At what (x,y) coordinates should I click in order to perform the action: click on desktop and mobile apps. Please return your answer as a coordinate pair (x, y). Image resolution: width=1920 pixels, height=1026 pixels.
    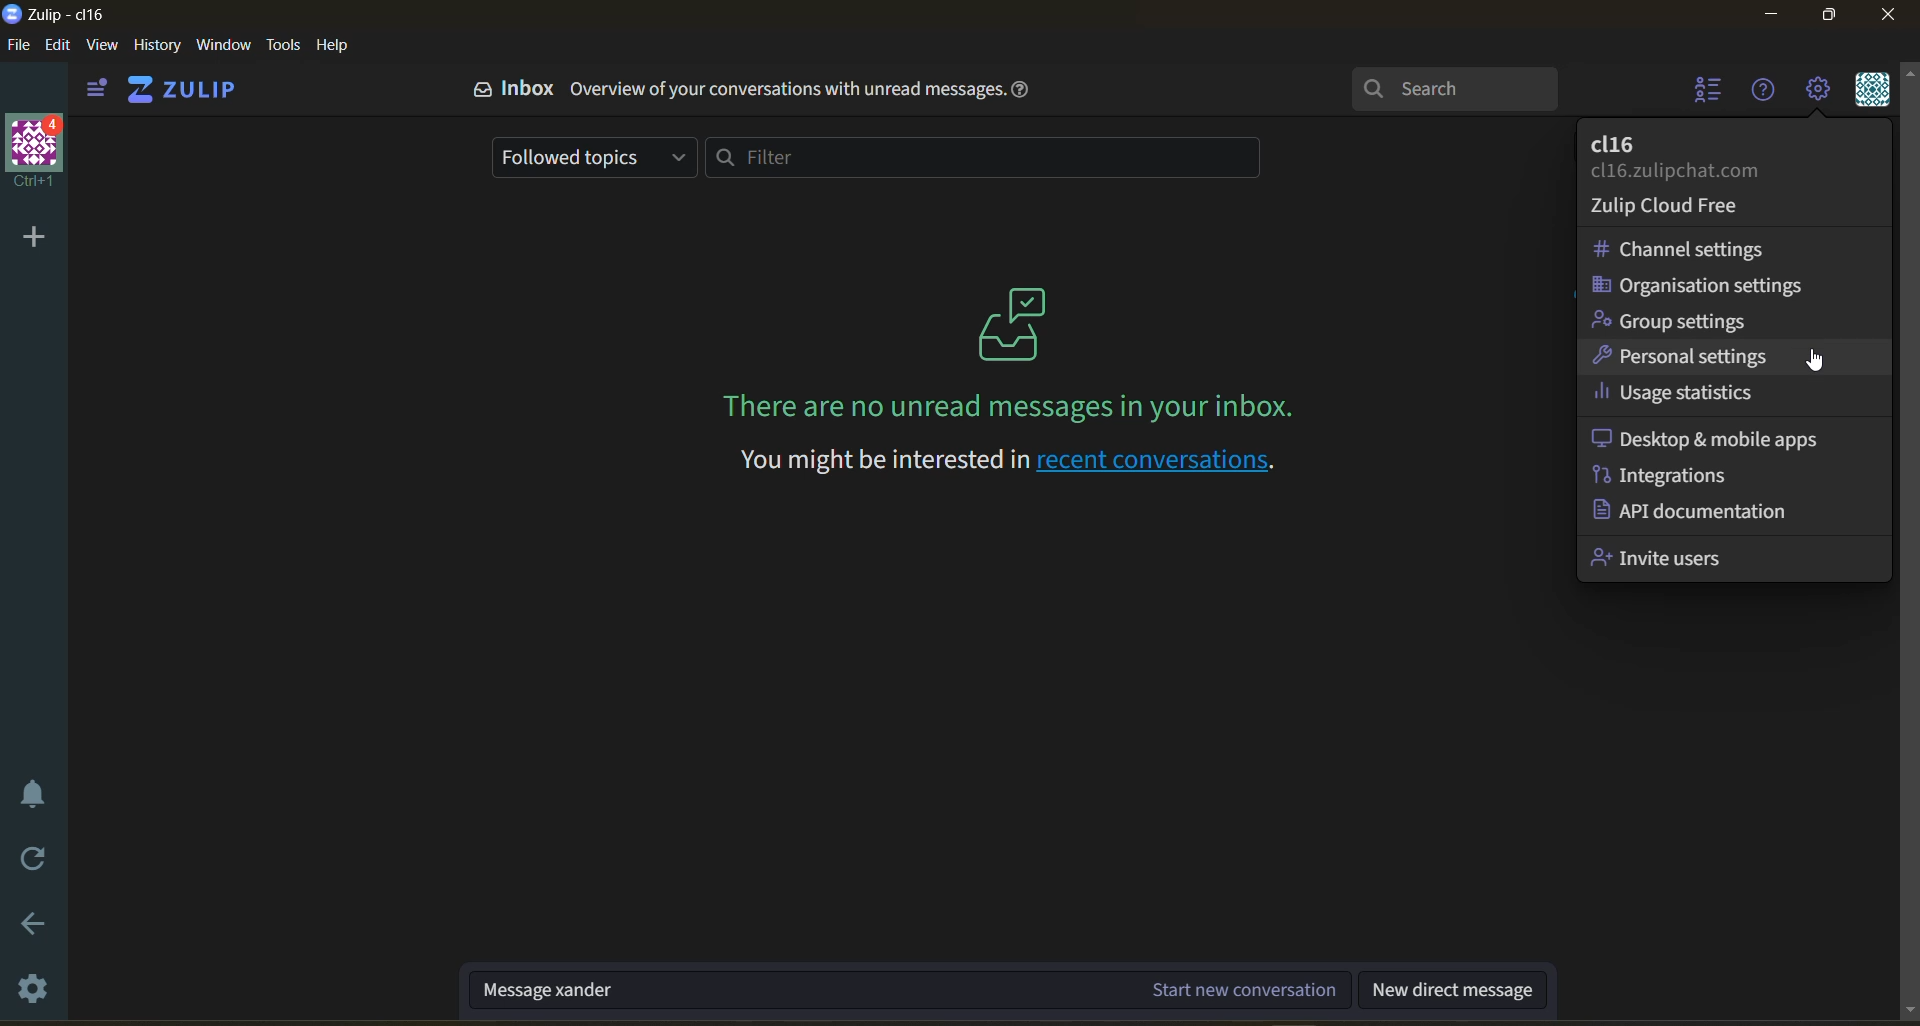
    Looking at the image, I should click on (1720, 438).